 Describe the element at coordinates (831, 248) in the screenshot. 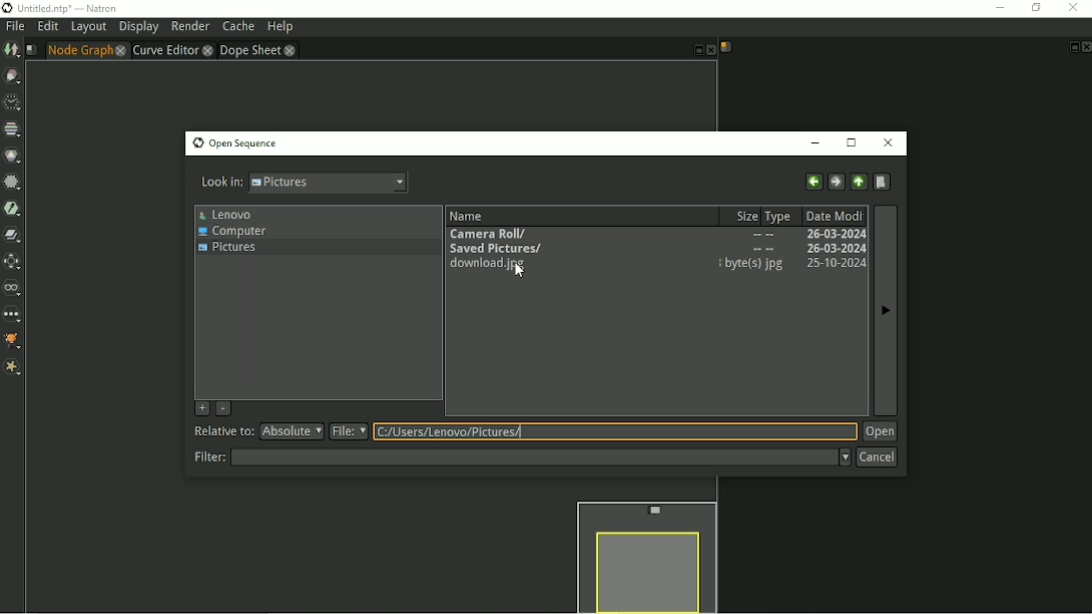

I see `26-03-2024` at that location.